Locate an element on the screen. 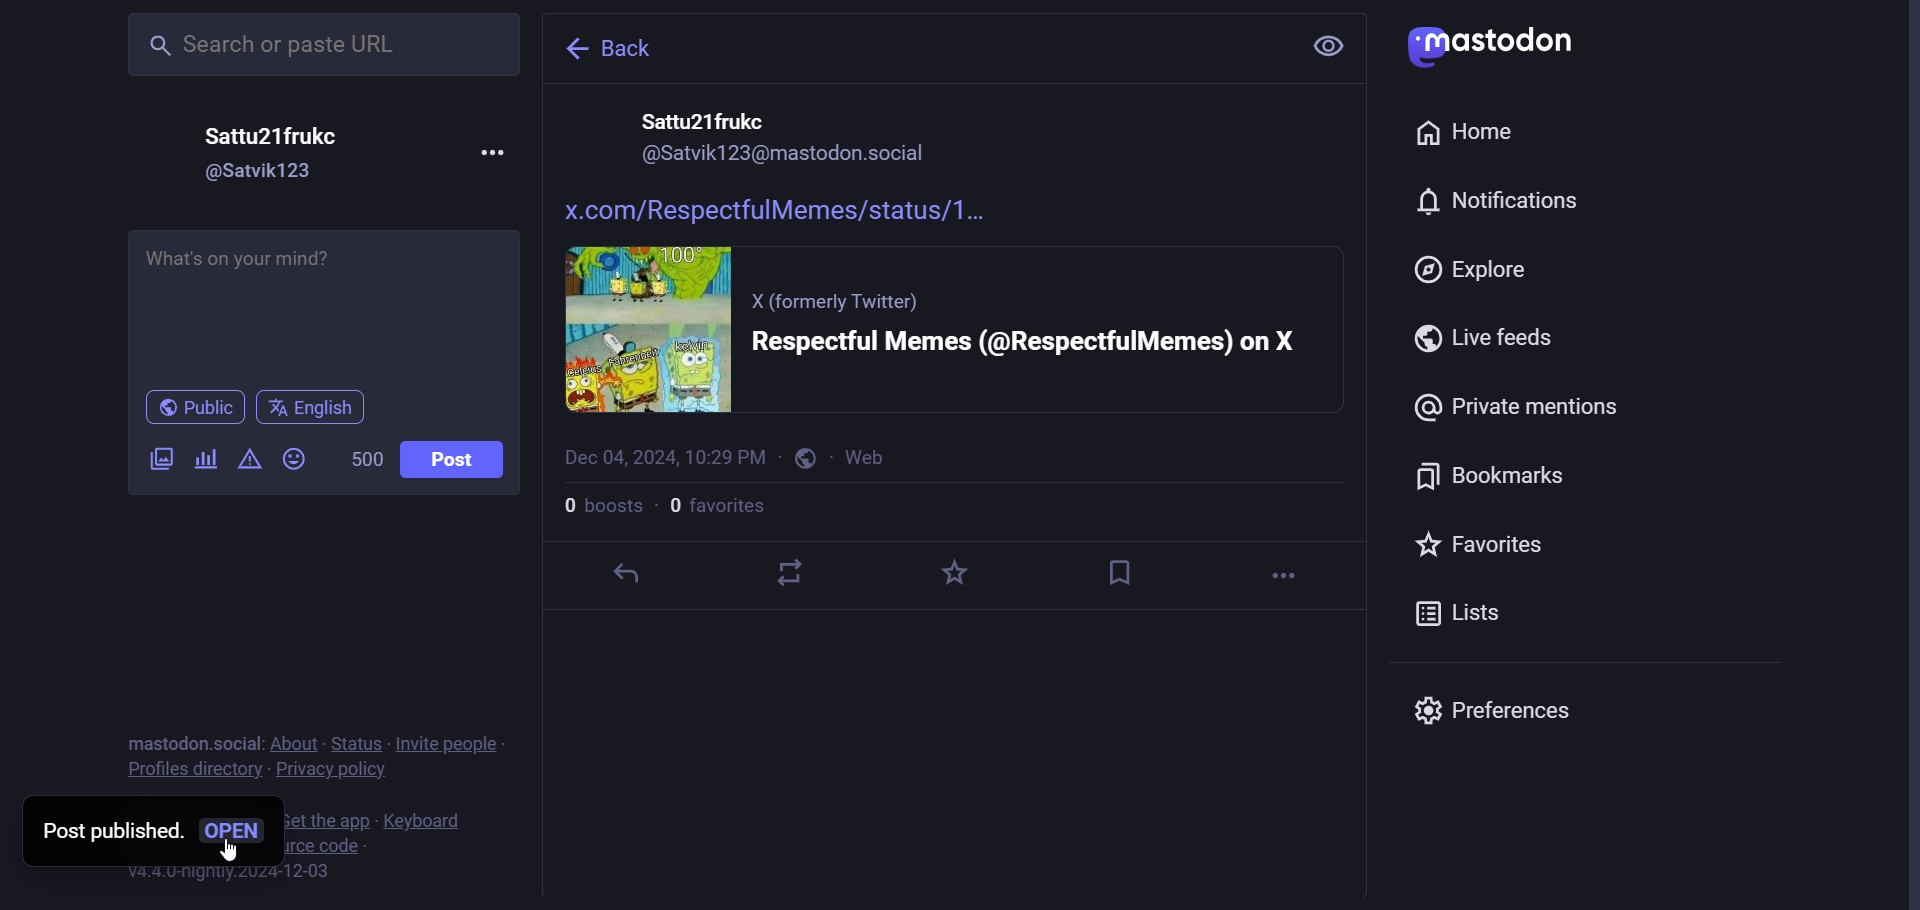 The width and height of the screenshot is (1920, 910). privacy policy is located at coordinates (331, 773).